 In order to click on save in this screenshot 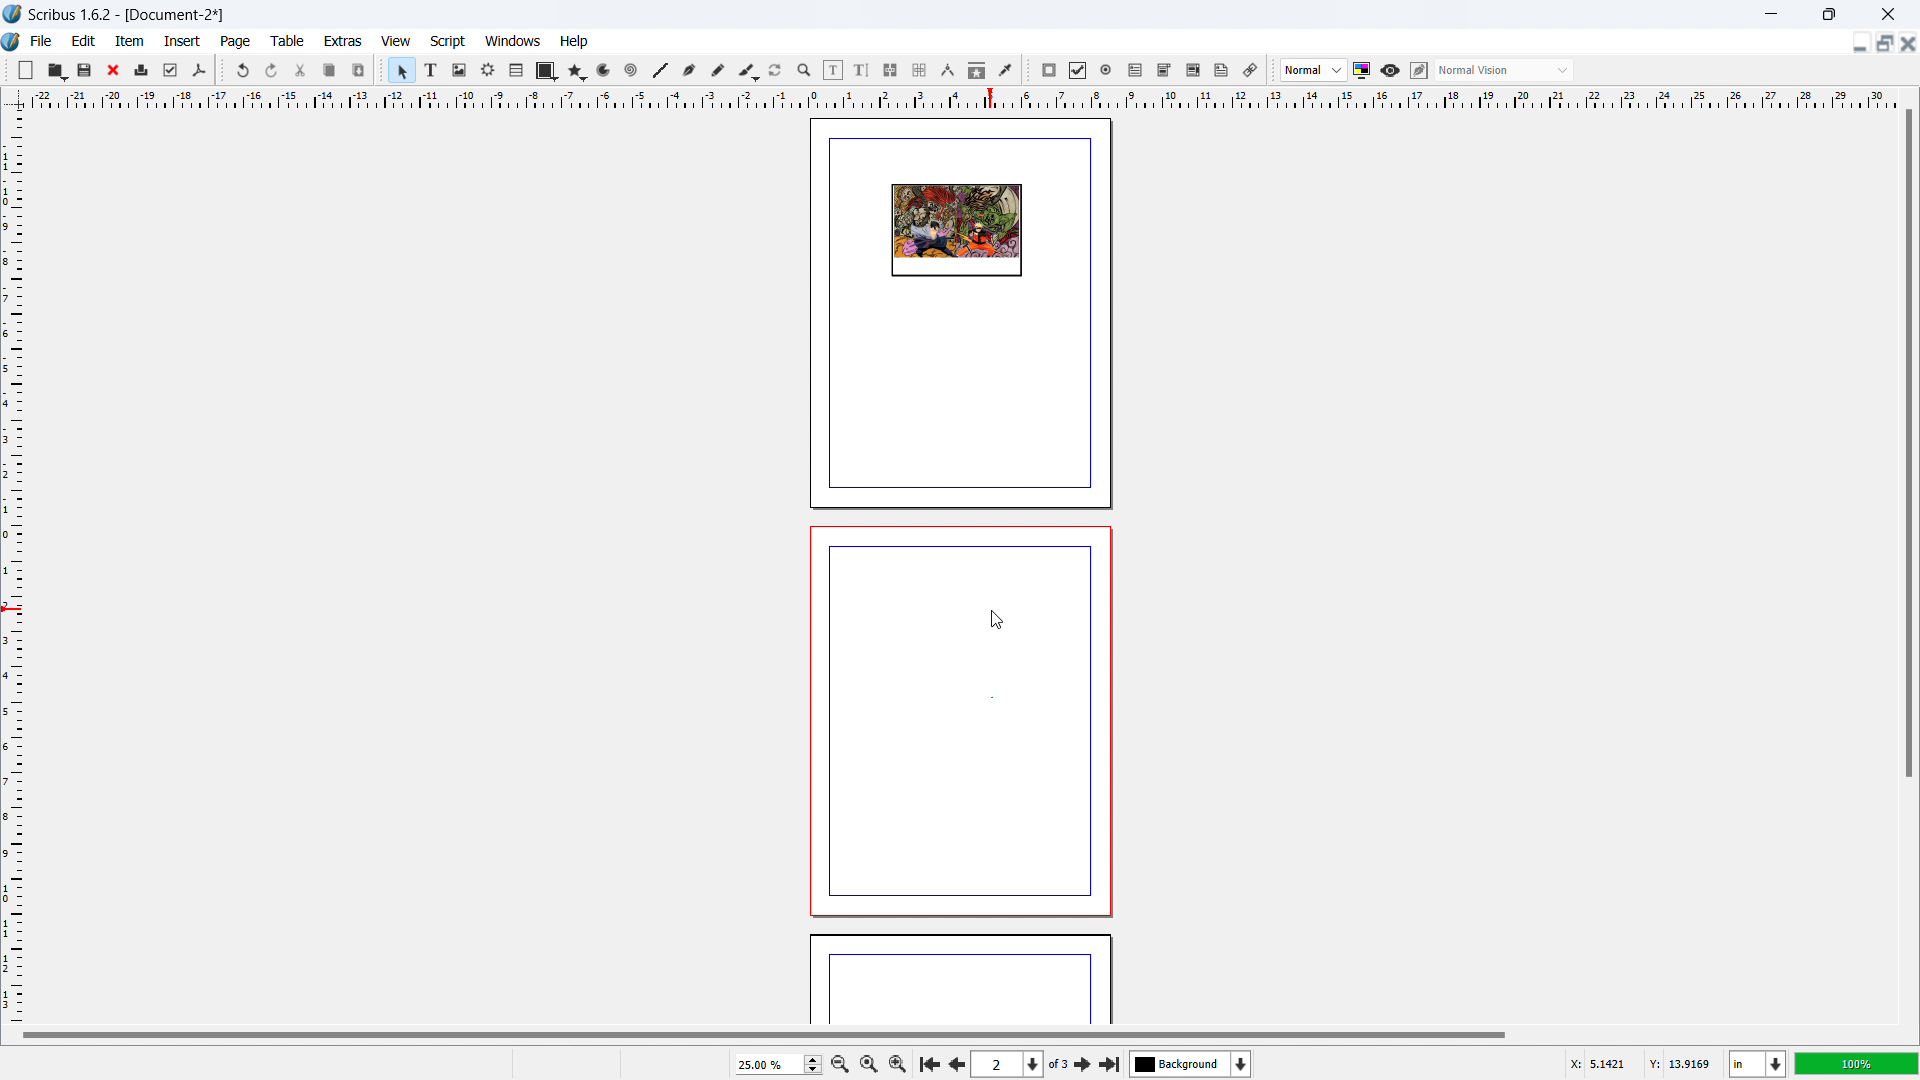, I will do `click(86, 69)`.